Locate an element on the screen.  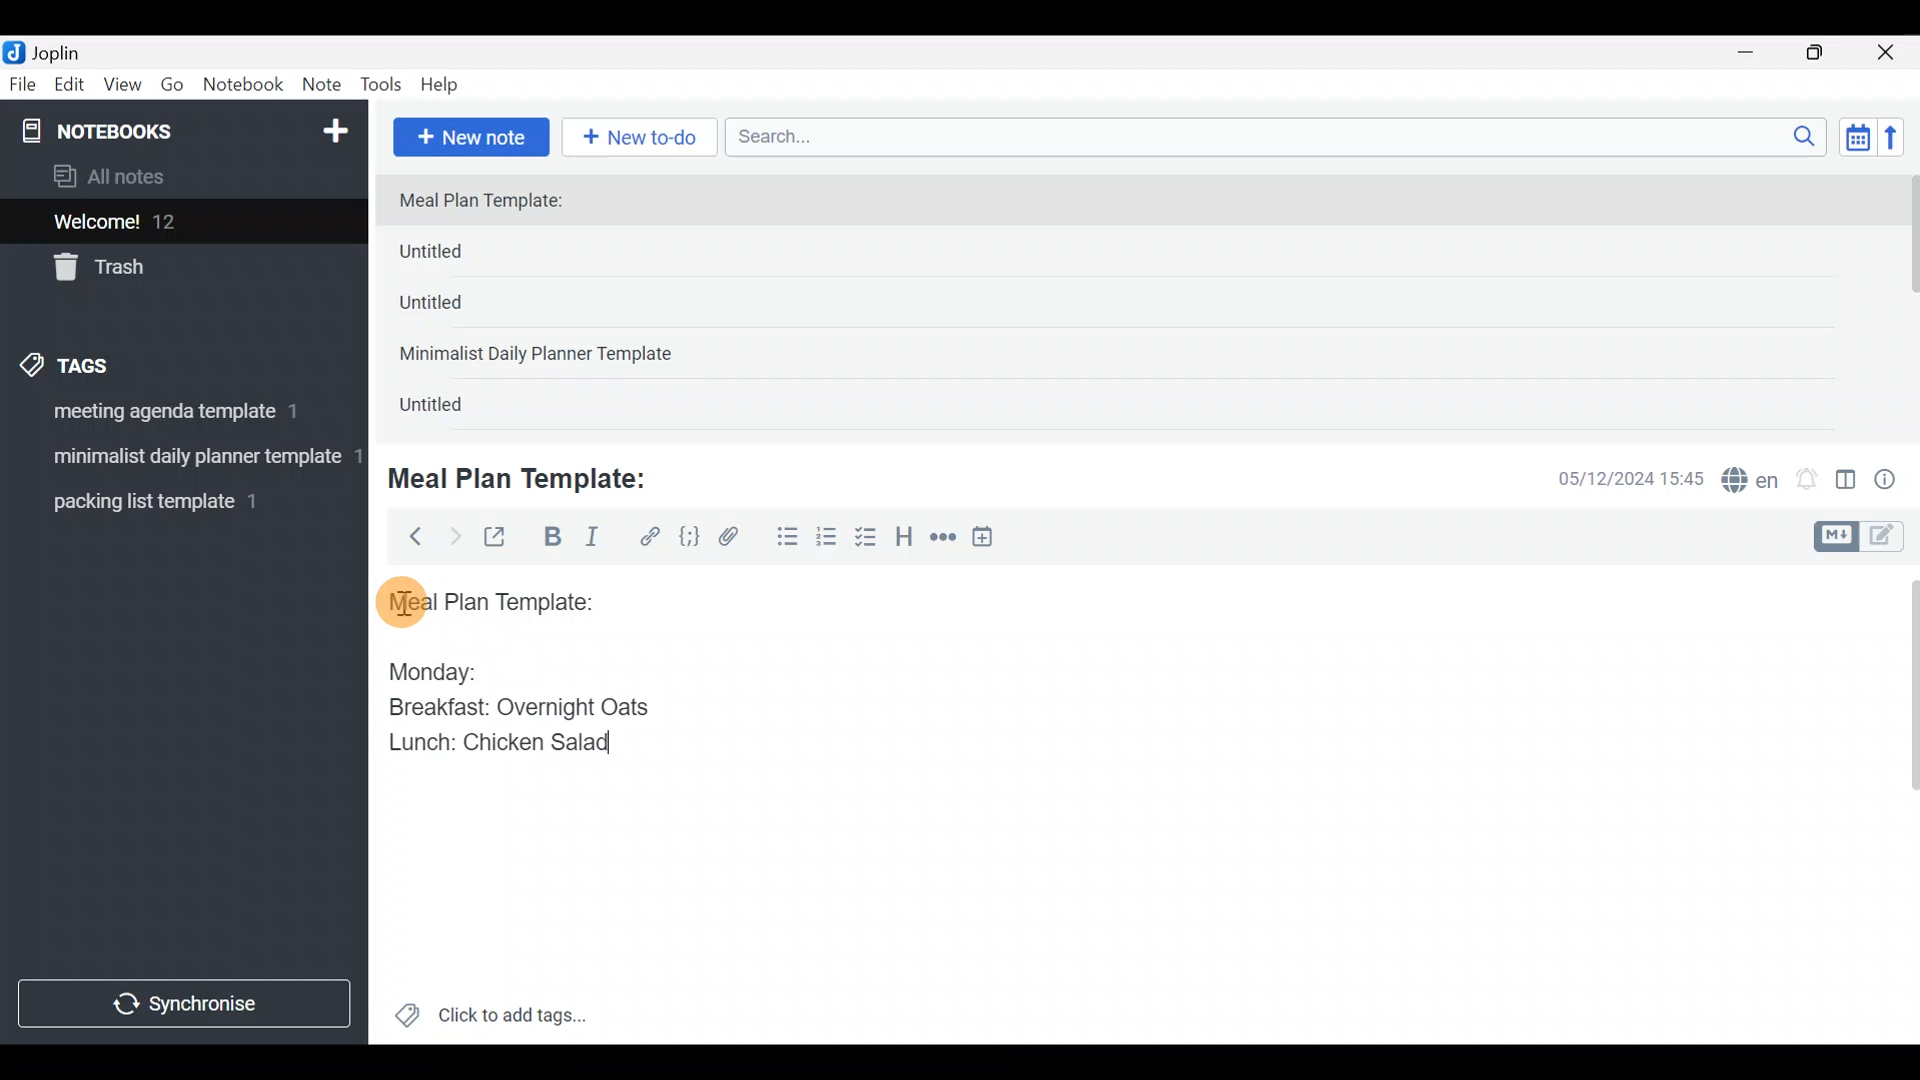
File is located at coordinates (24, 85).